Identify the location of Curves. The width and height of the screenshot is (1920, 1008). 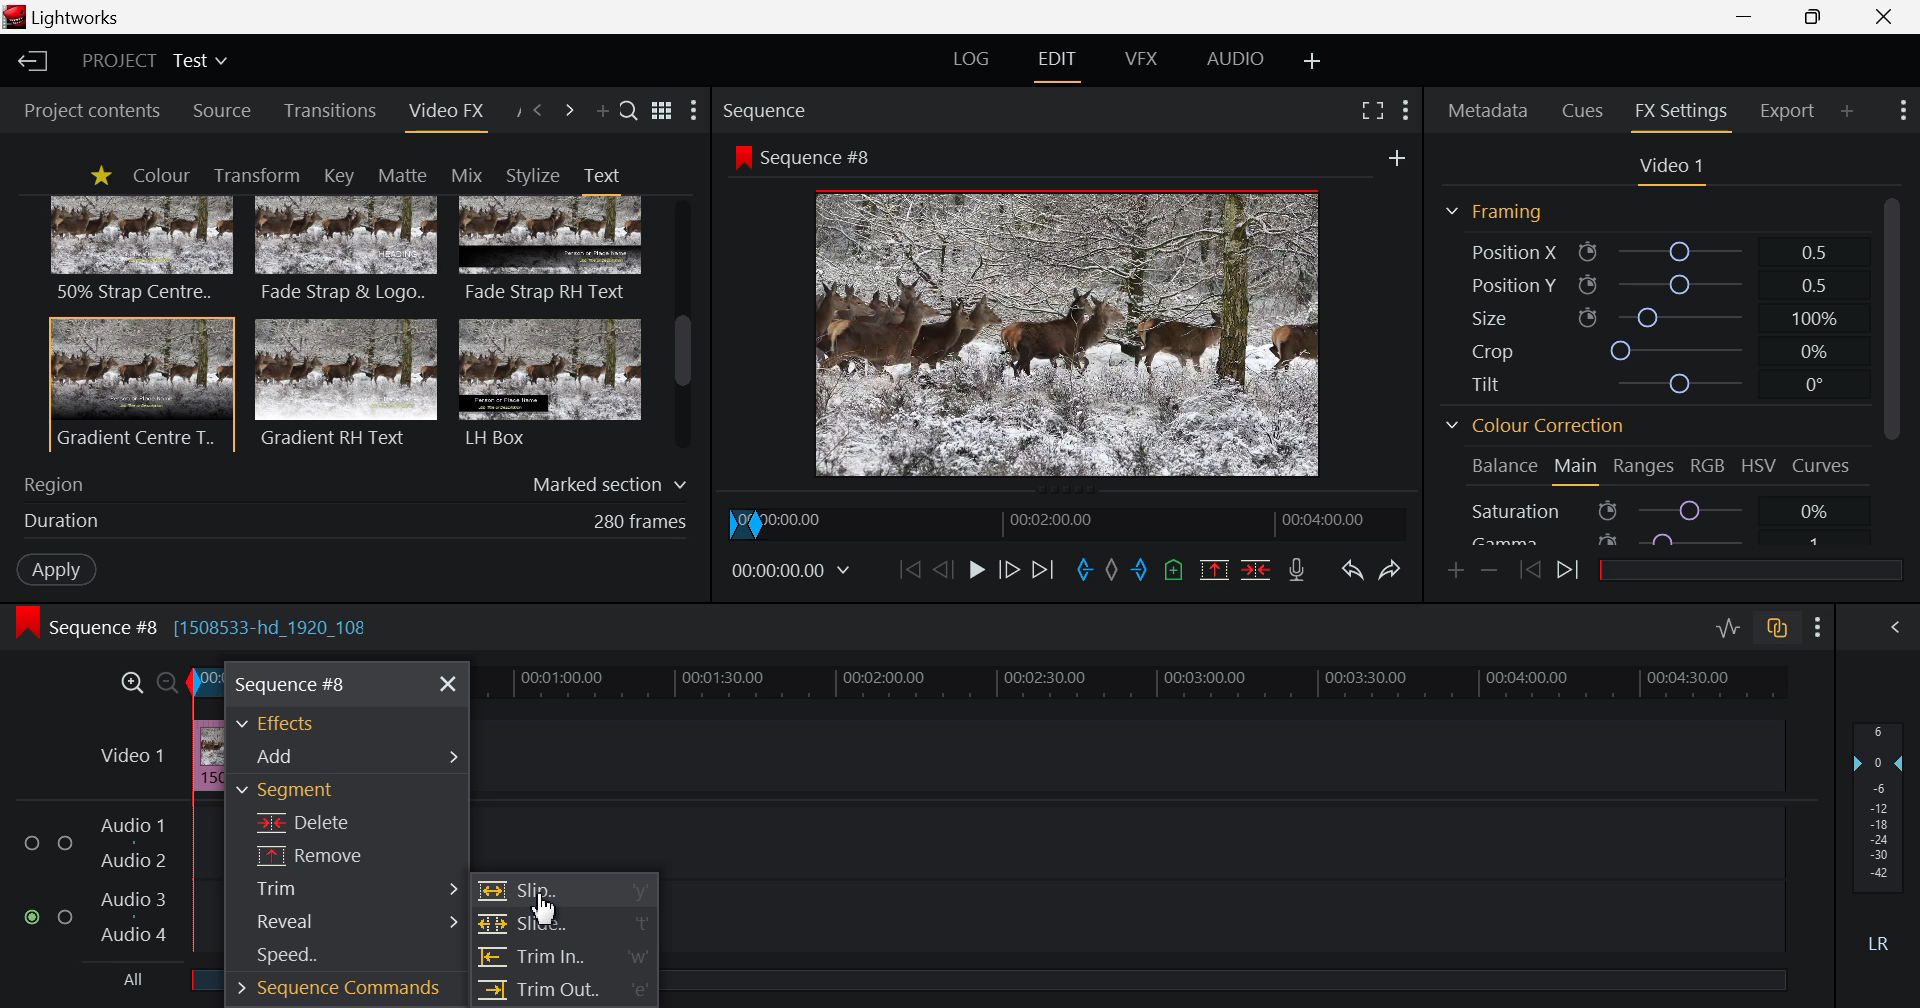
(1825, 464).